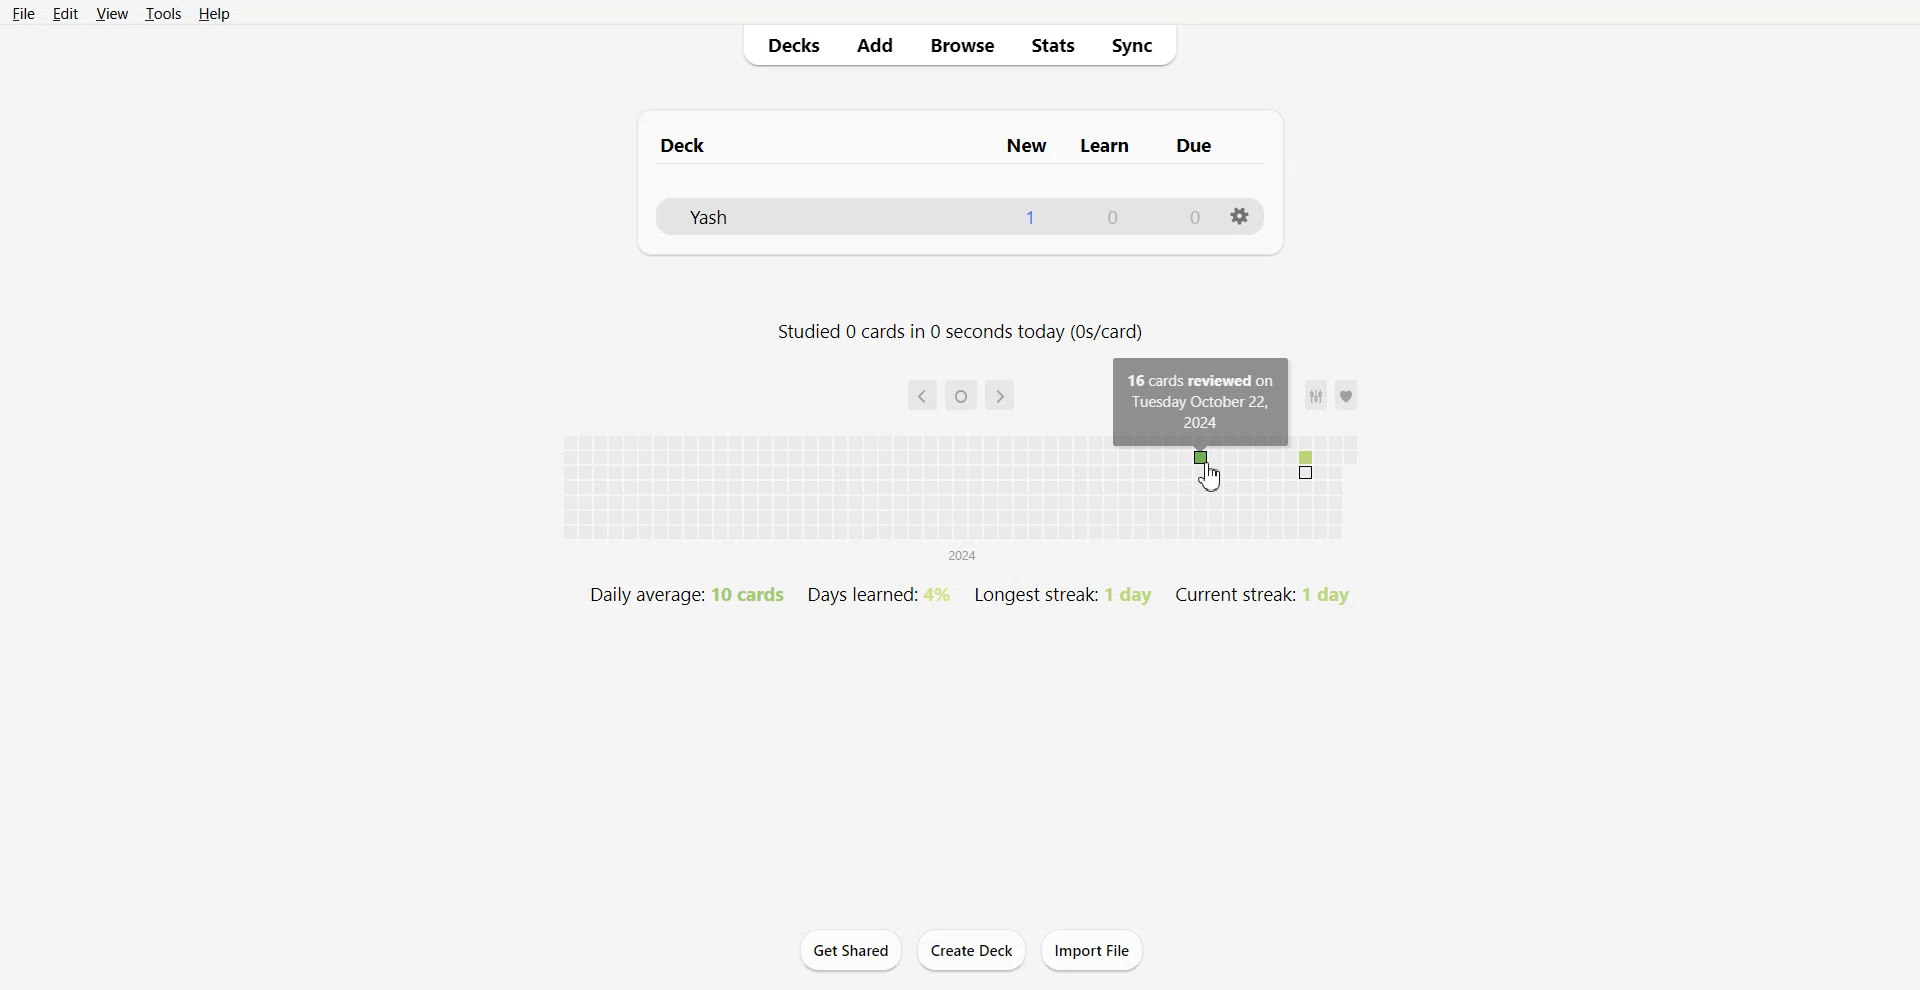  Describe the element at coordinates (1199, 458) in the screenshot. I see `card reviewed` at that location.